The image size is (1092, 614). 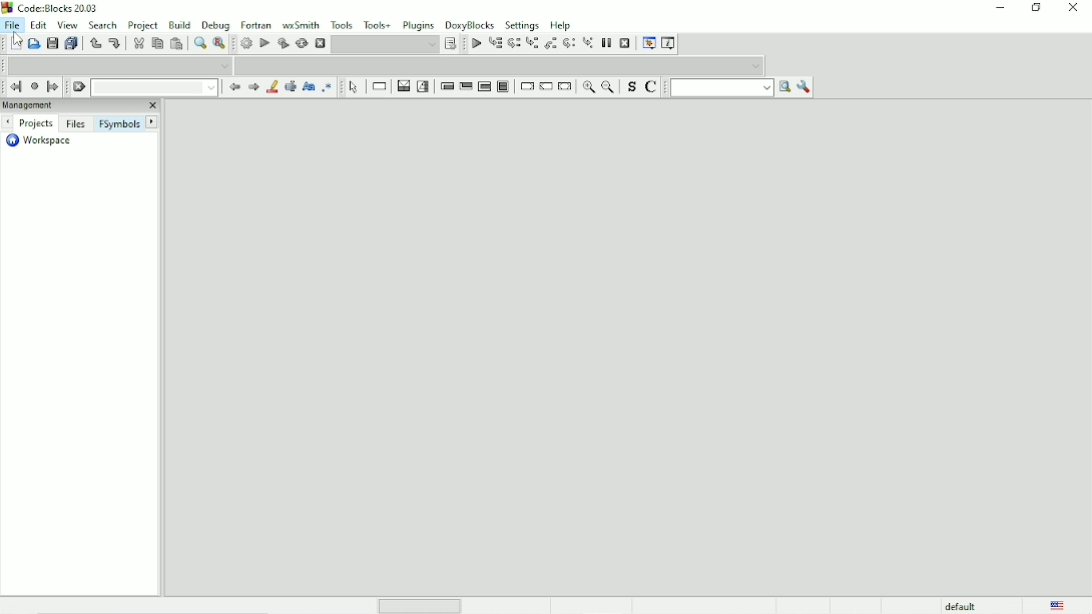 What do you see at coordinates (341, 24) in the screenshot?
I see `Tools` at bounding box center [341, 24].